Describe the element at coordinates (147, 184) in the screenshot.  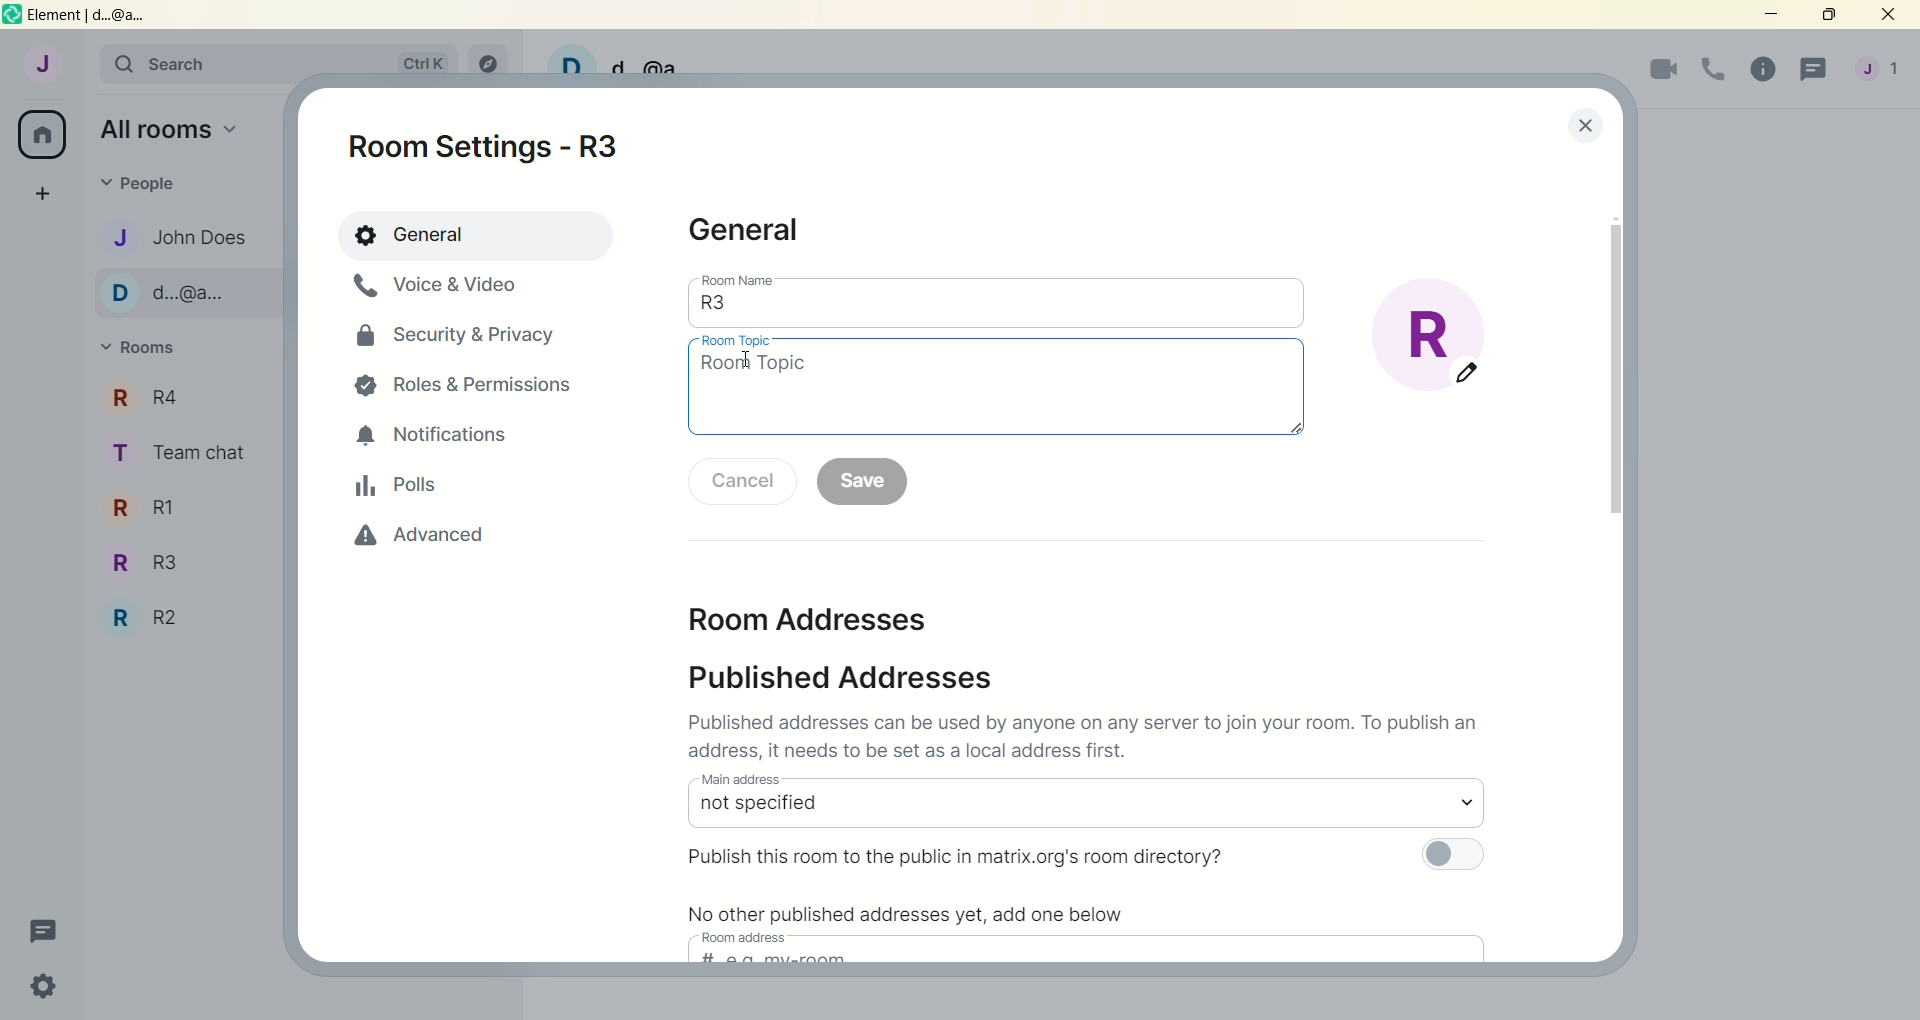
I see `people` at that location.